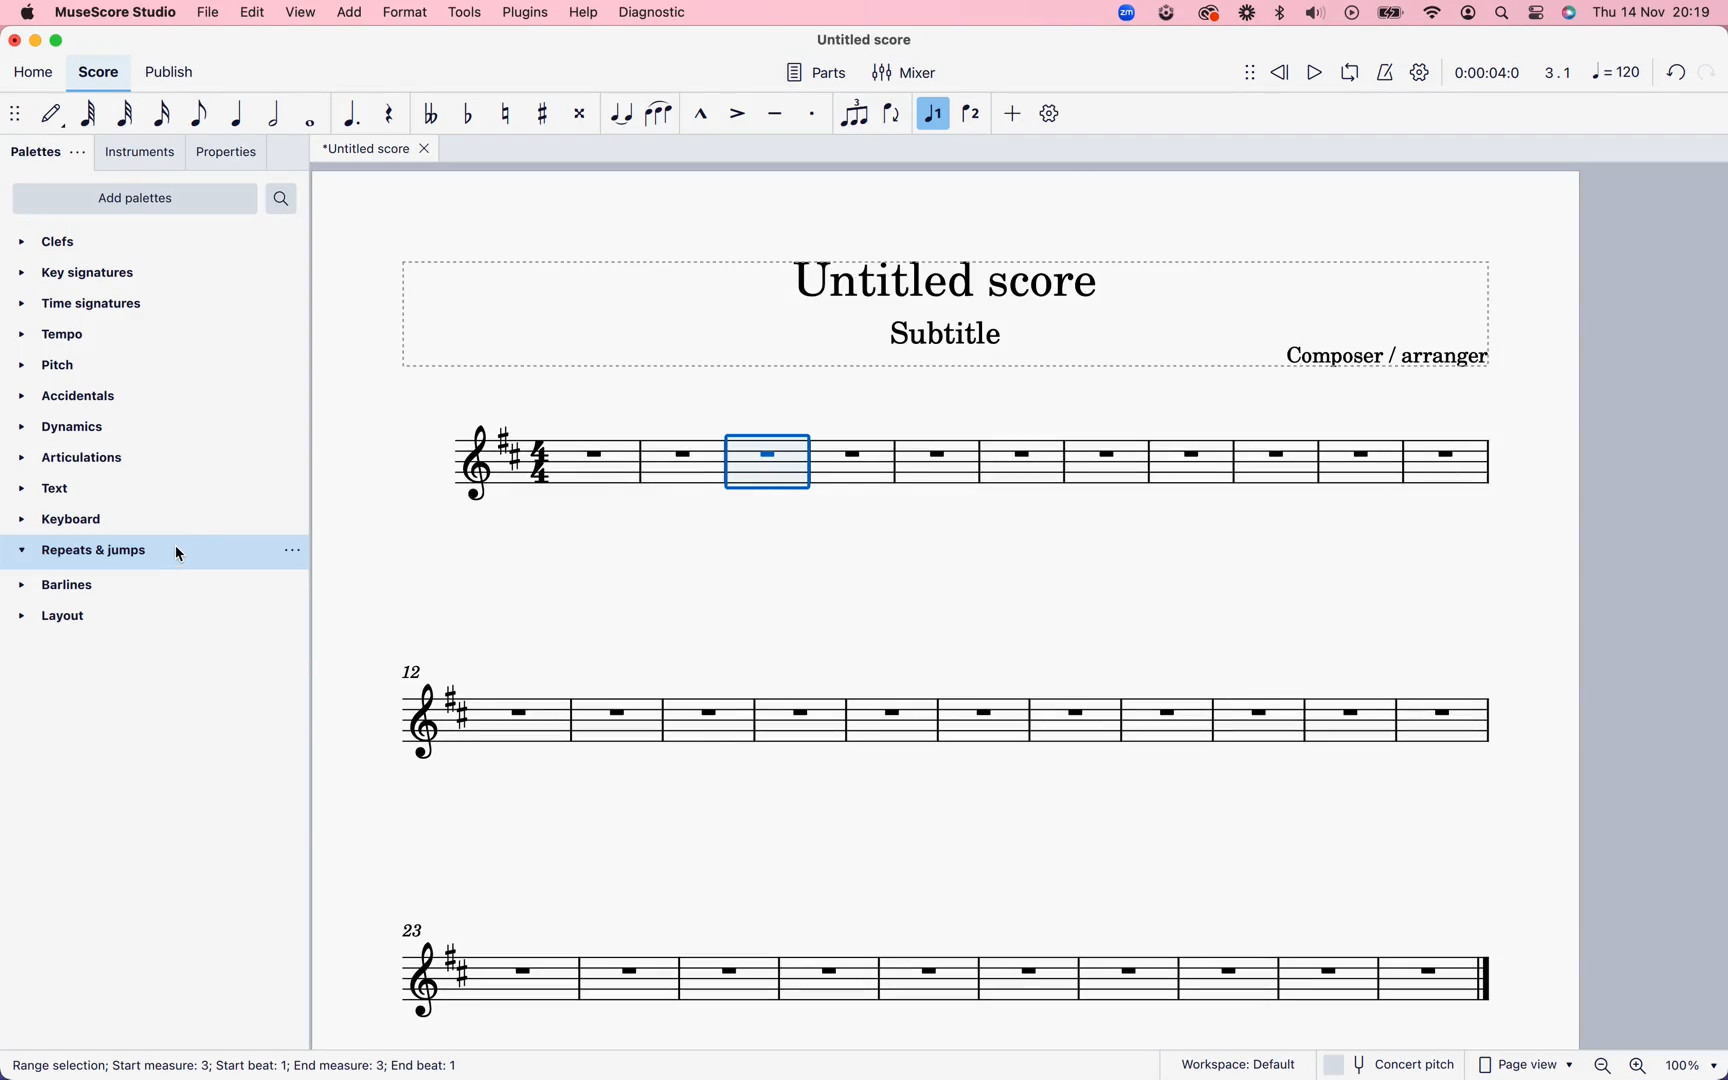 The image size is (1728, 1080). I want to click on time signatures, so click(93, 304).